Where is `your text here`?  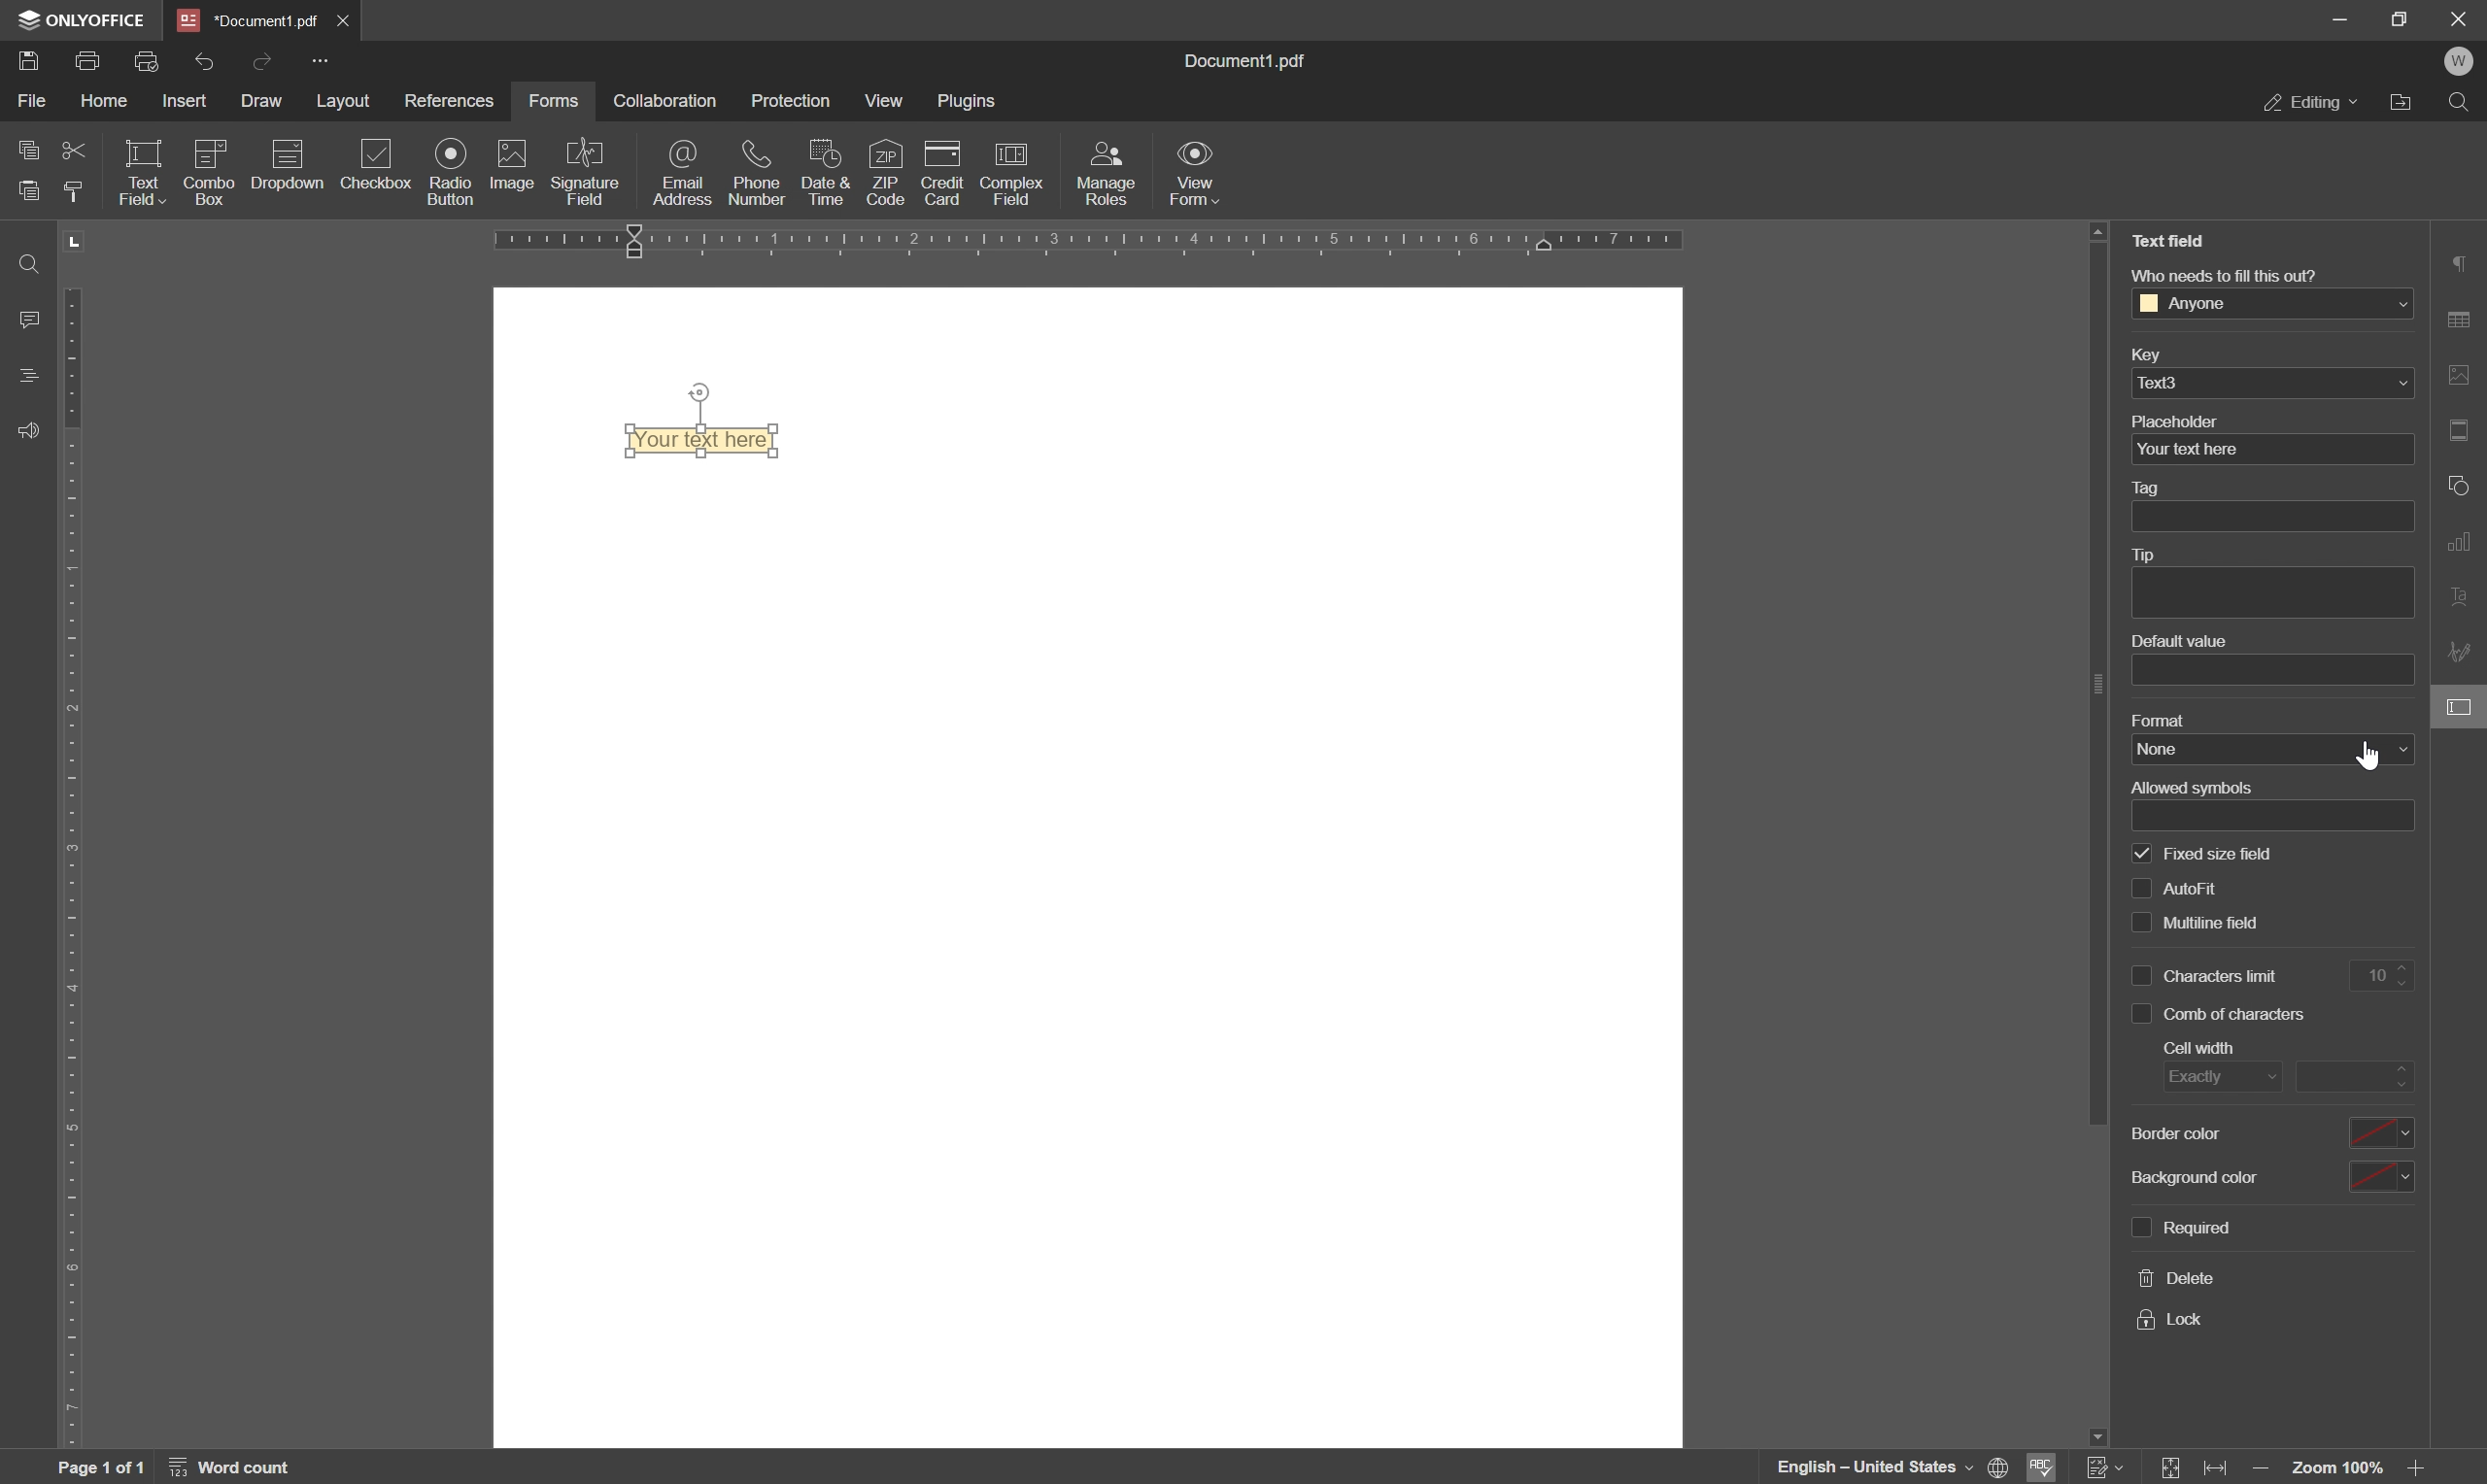 your text here is located at coordinates (2187, 451).